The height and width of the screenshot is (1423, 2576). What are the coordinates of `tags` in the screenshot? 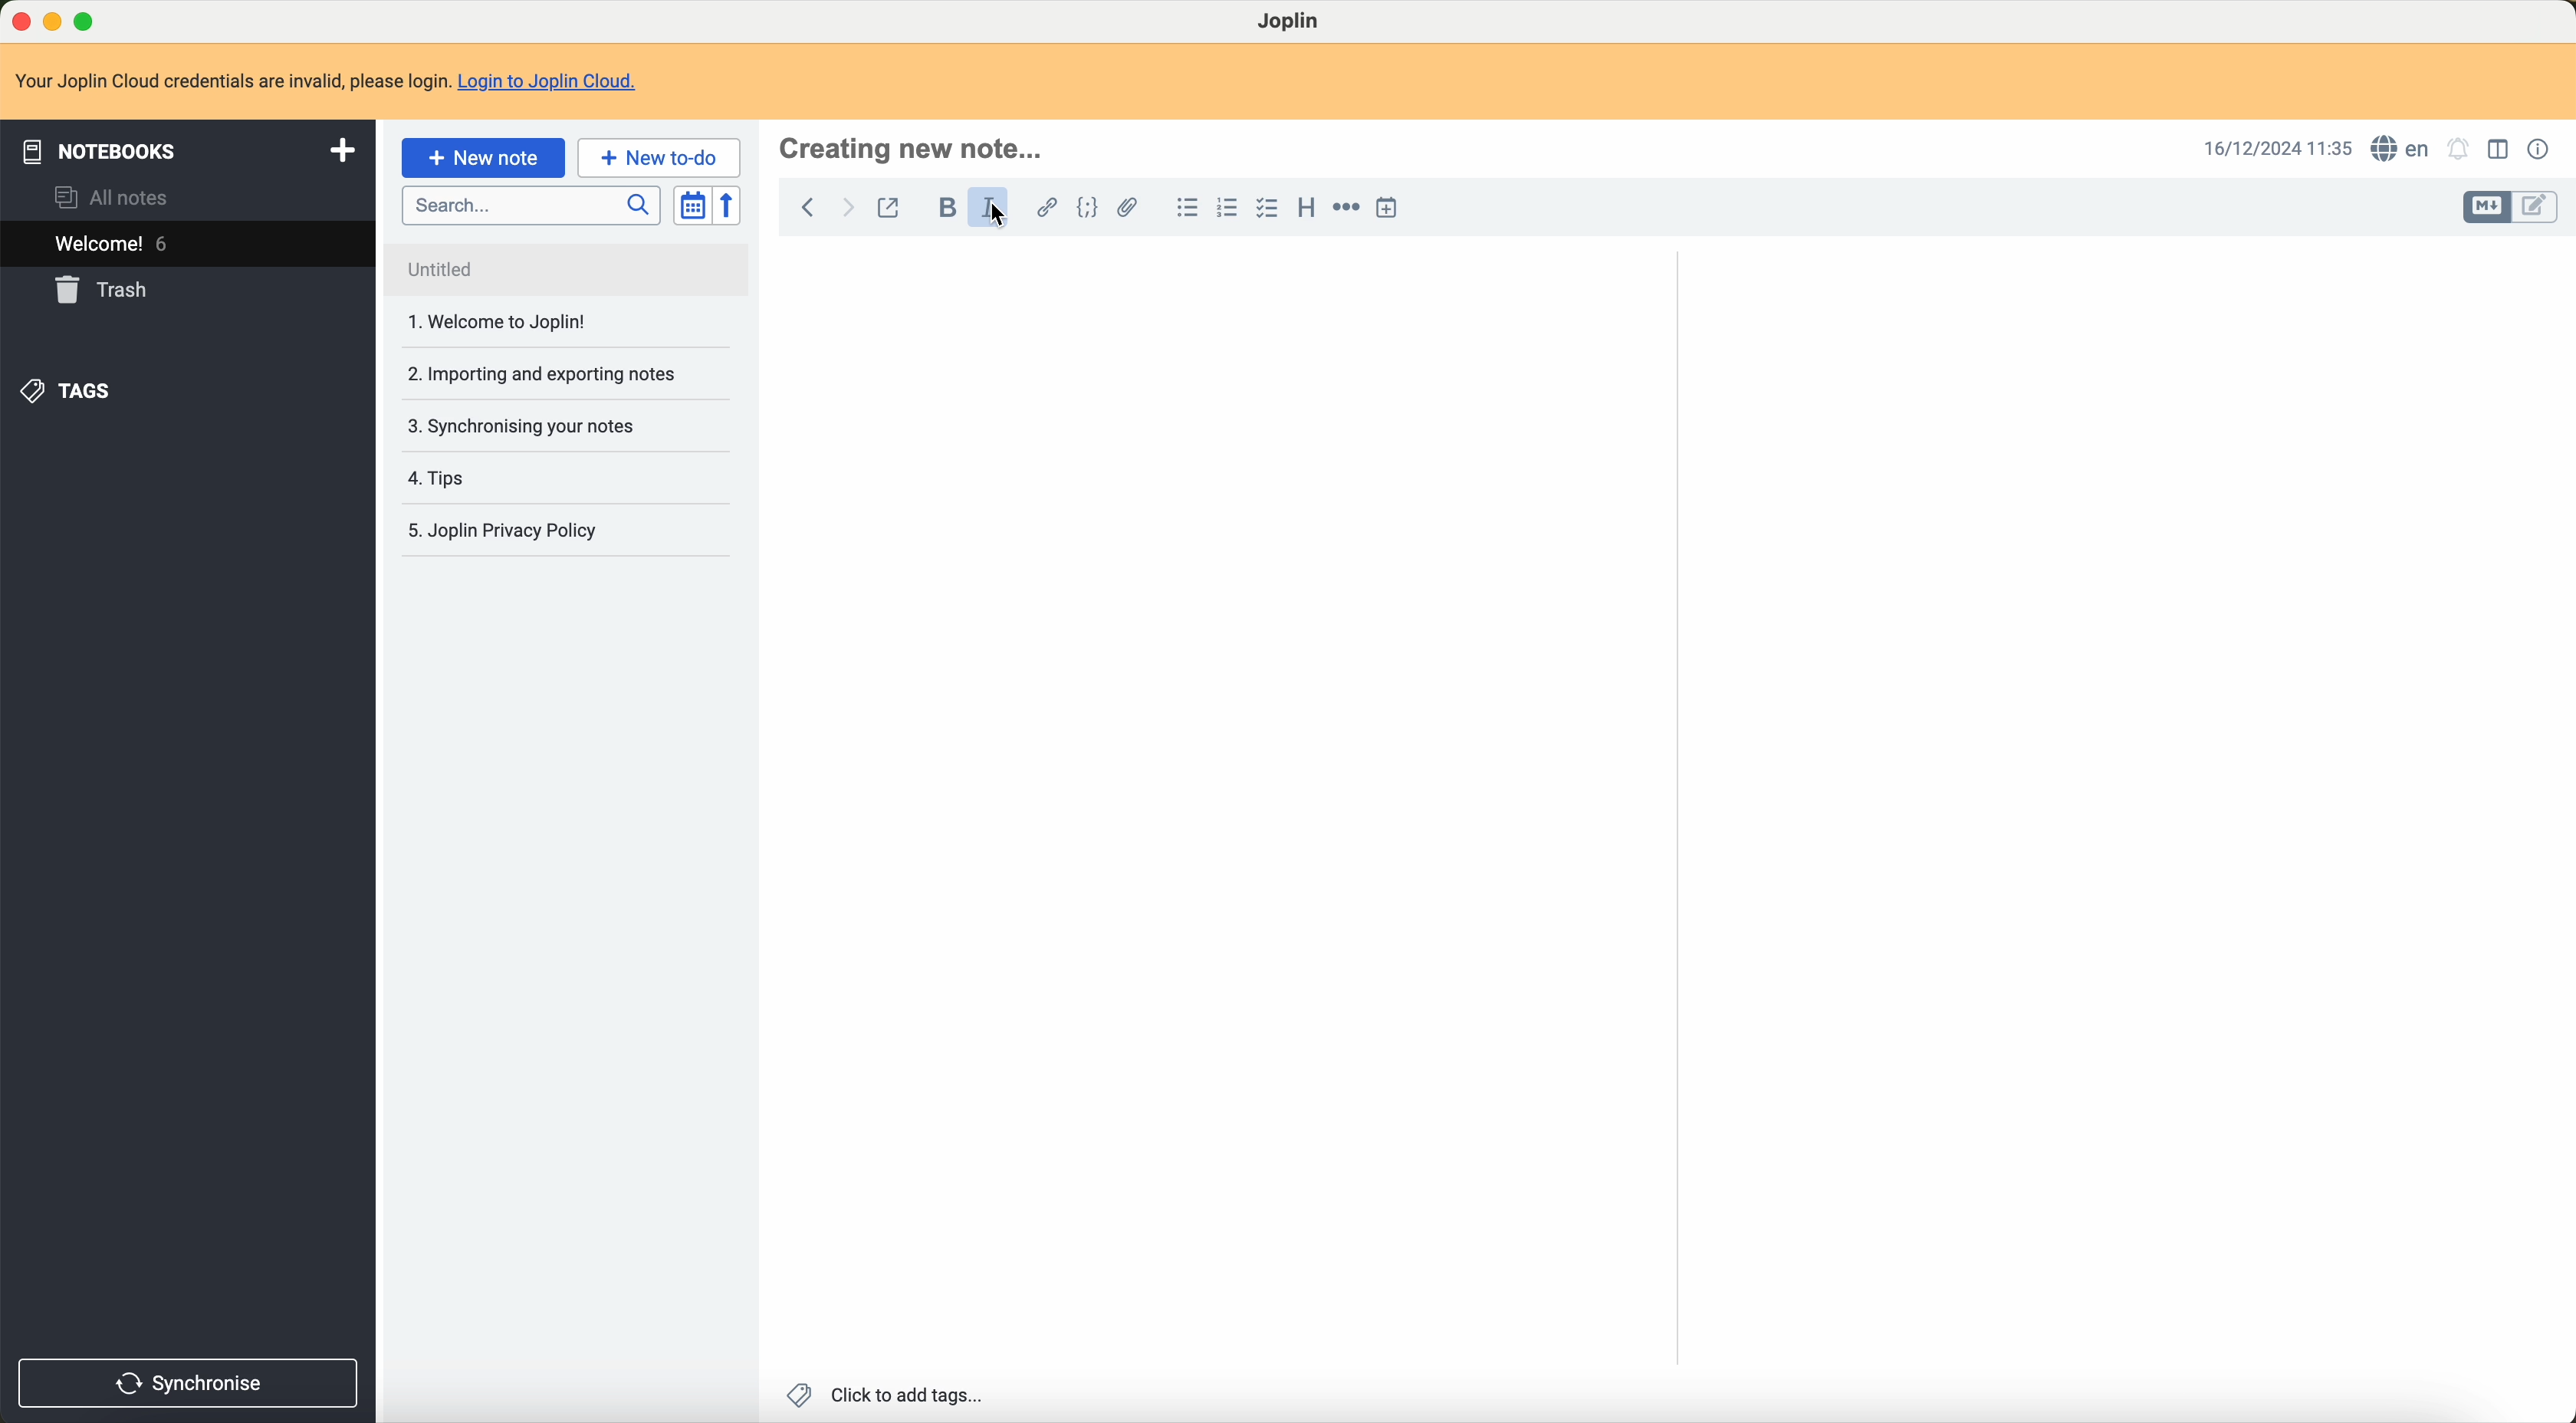 It's located at (74, 390).